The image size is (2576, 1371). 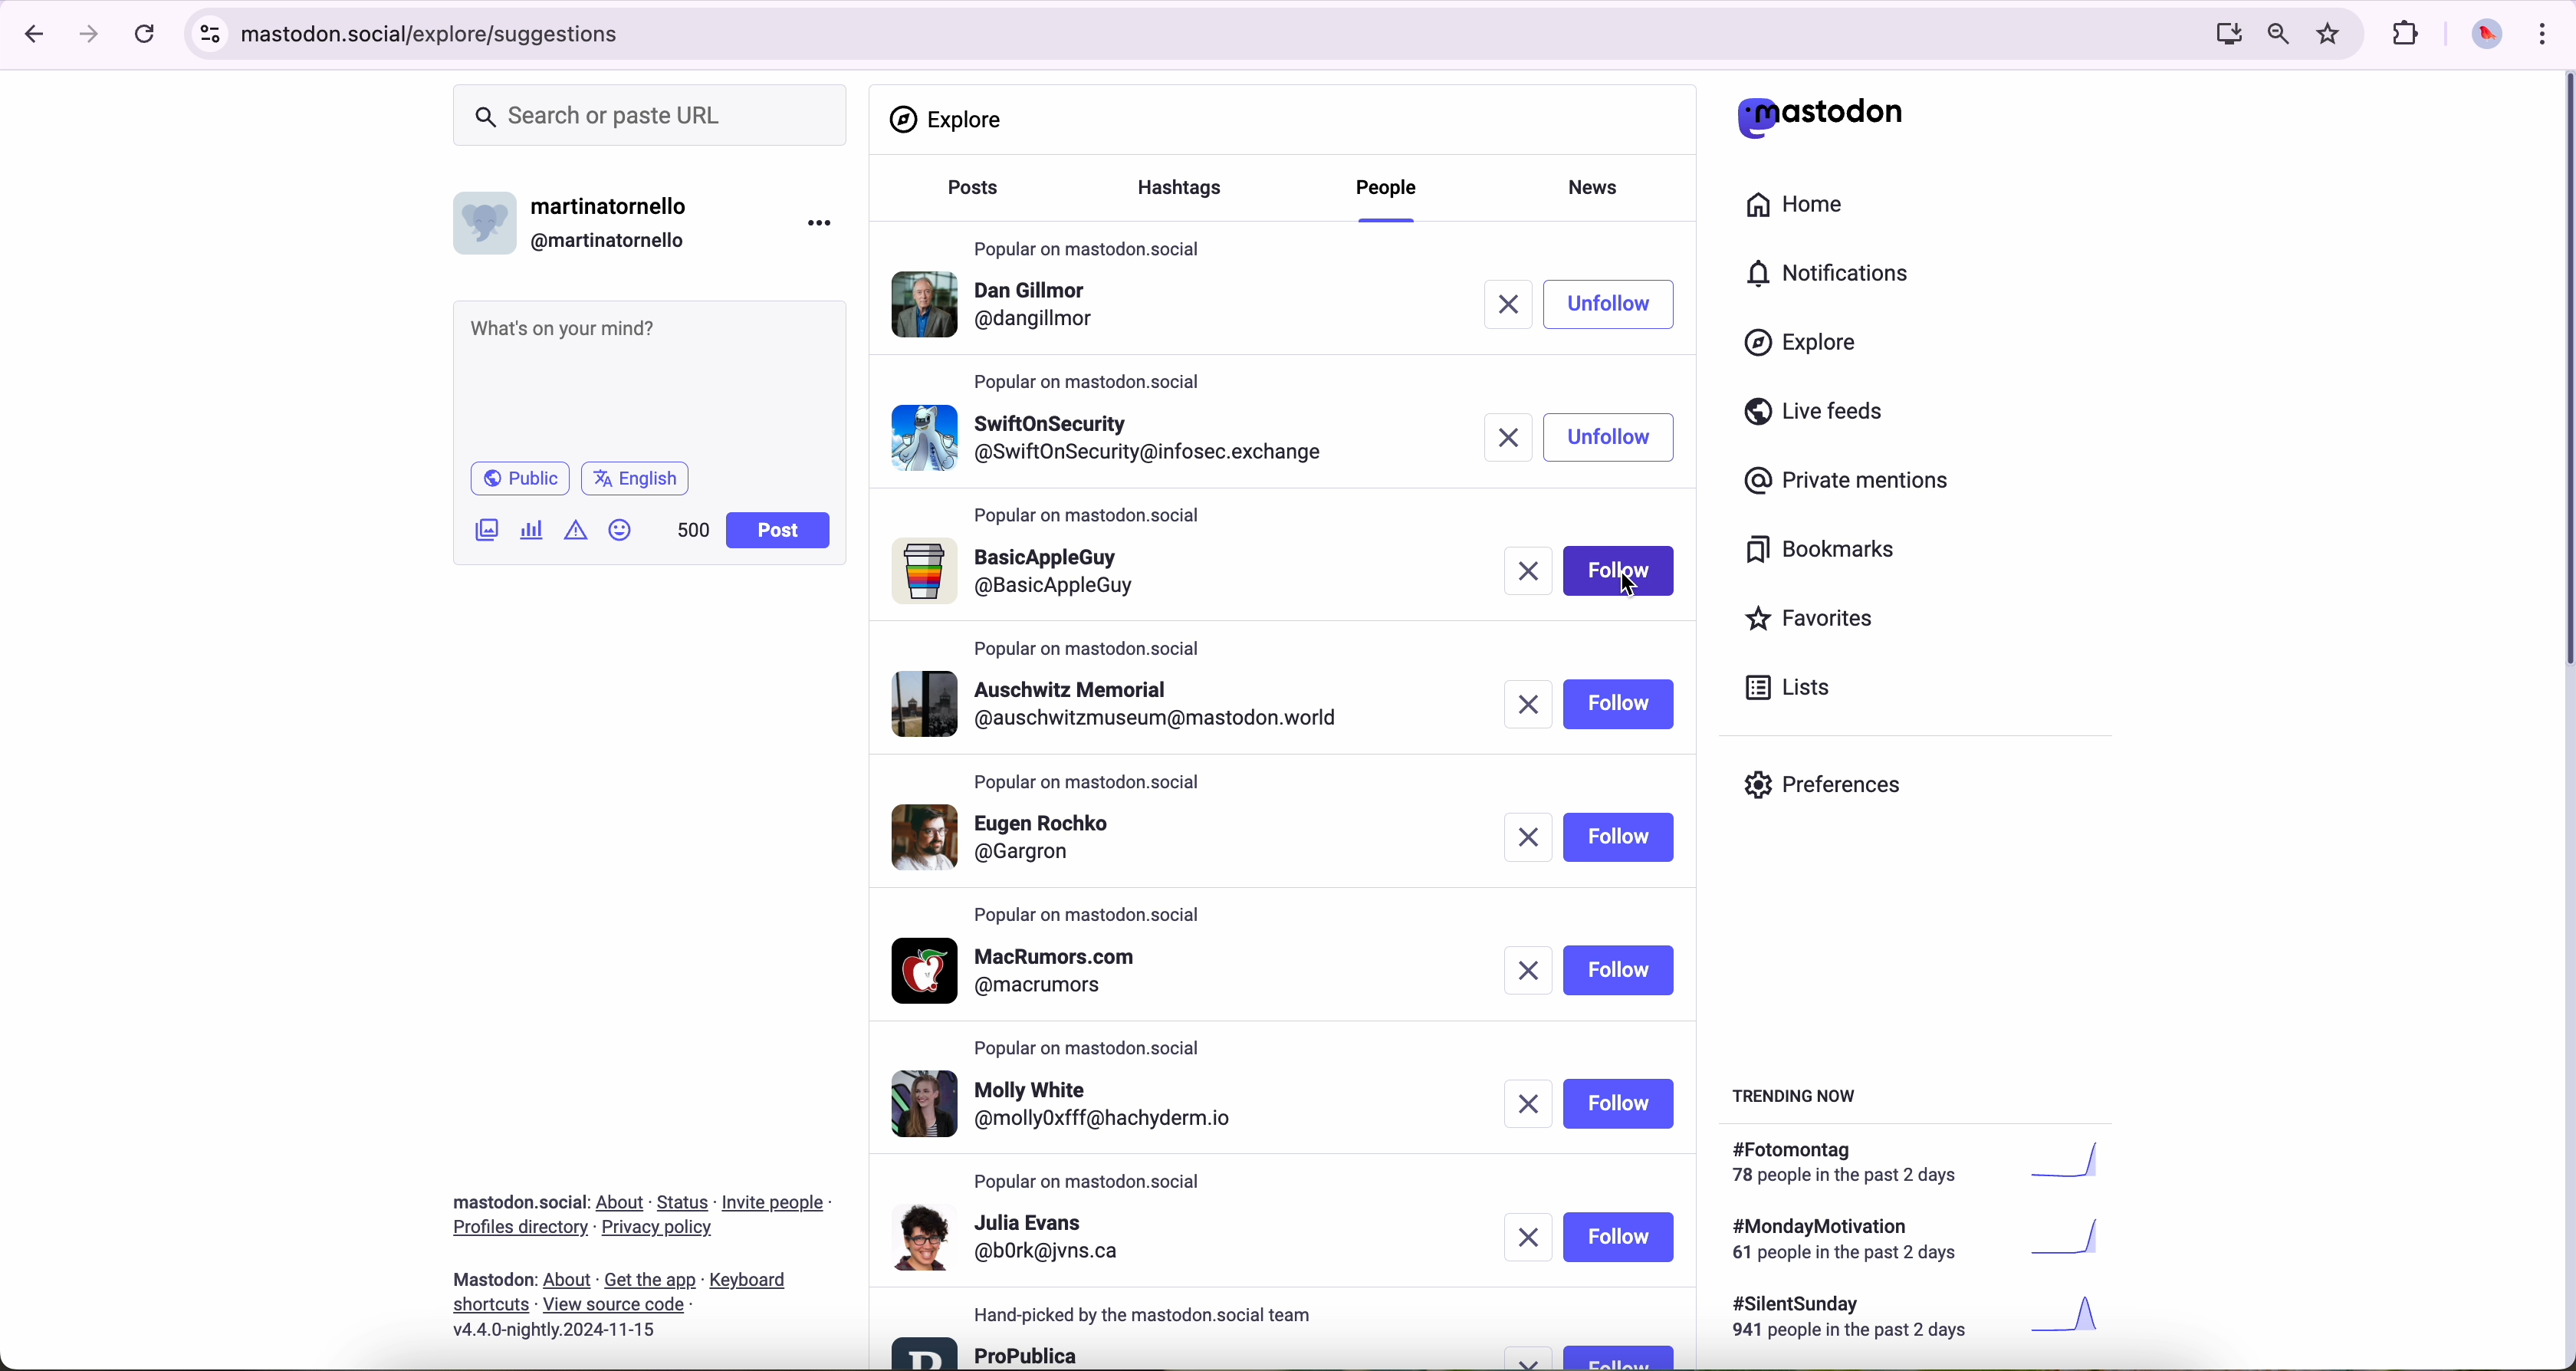 What do you see at coordinates (1621, 575) in the screenshot?
I see `click on follow` at bounding box center [1621, 575].